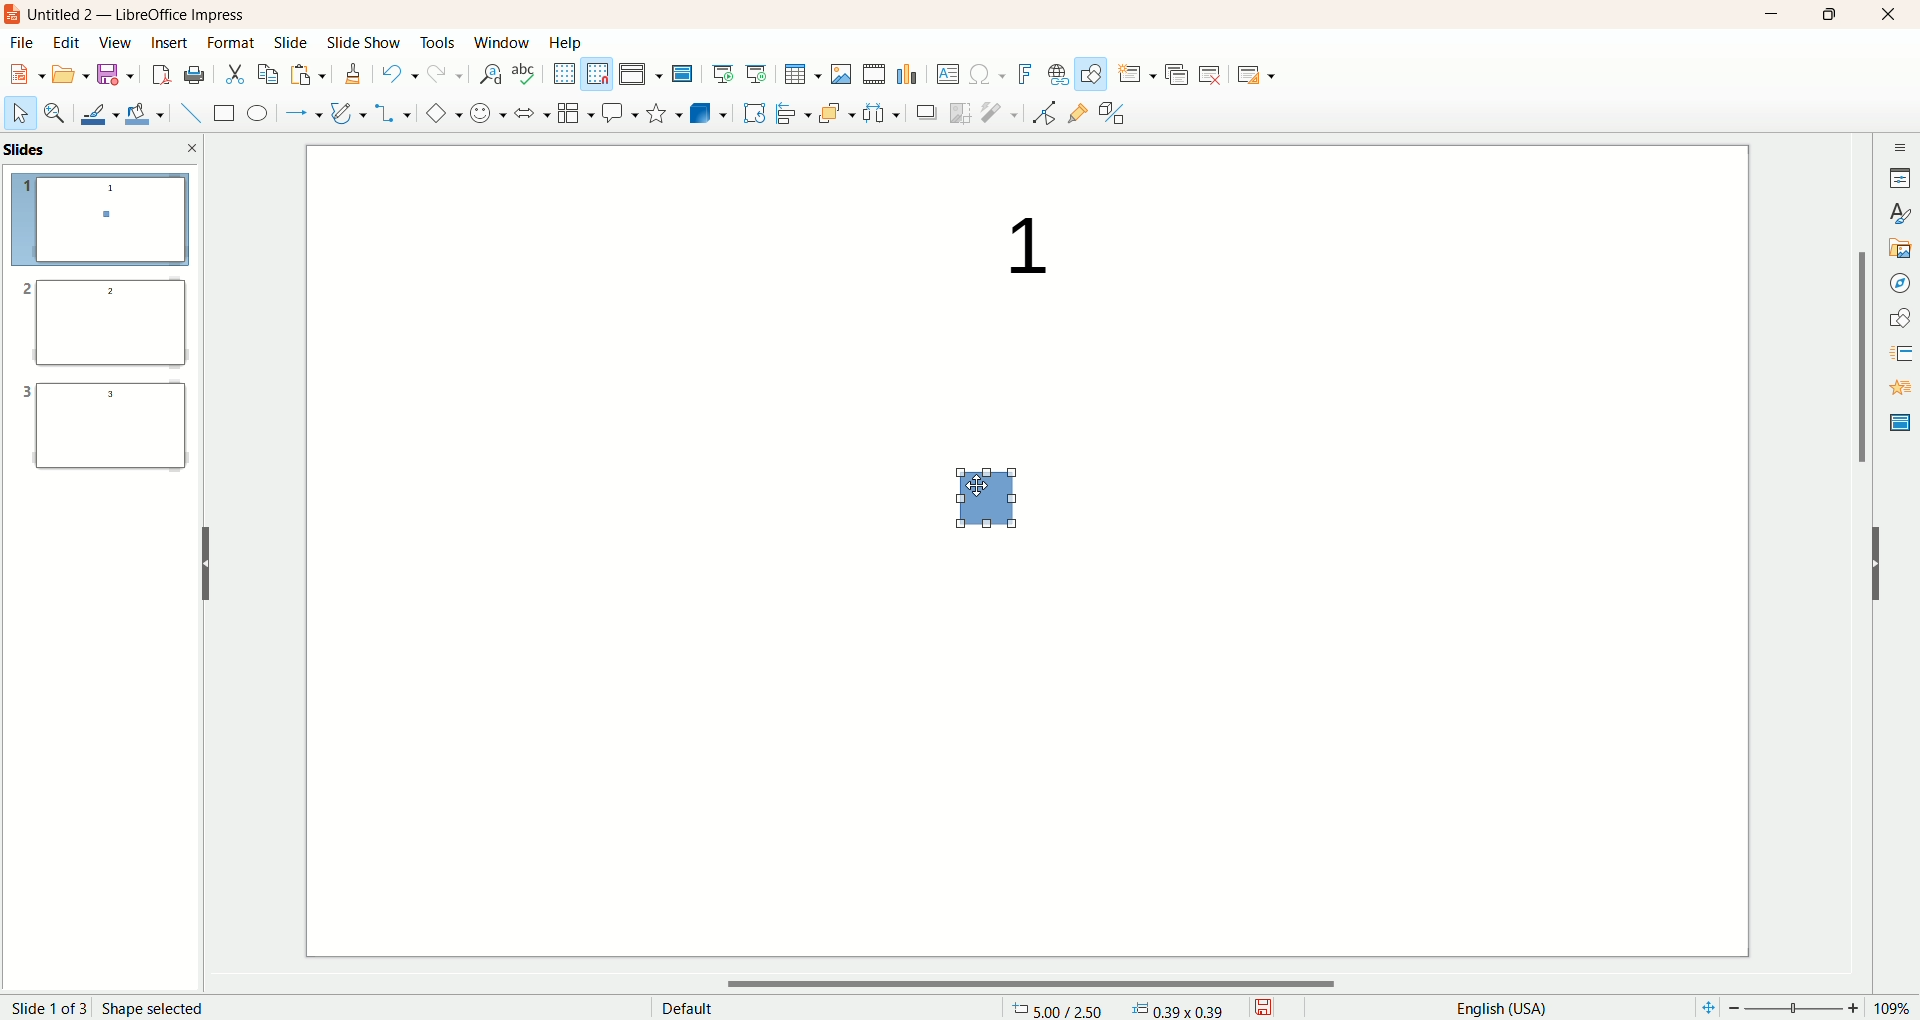 The width and height of the screenshot is (1920, 1020). Describe the element at coordinates (1039, 985) in the screenshot. I see `horizontal scroll bar` at that location.